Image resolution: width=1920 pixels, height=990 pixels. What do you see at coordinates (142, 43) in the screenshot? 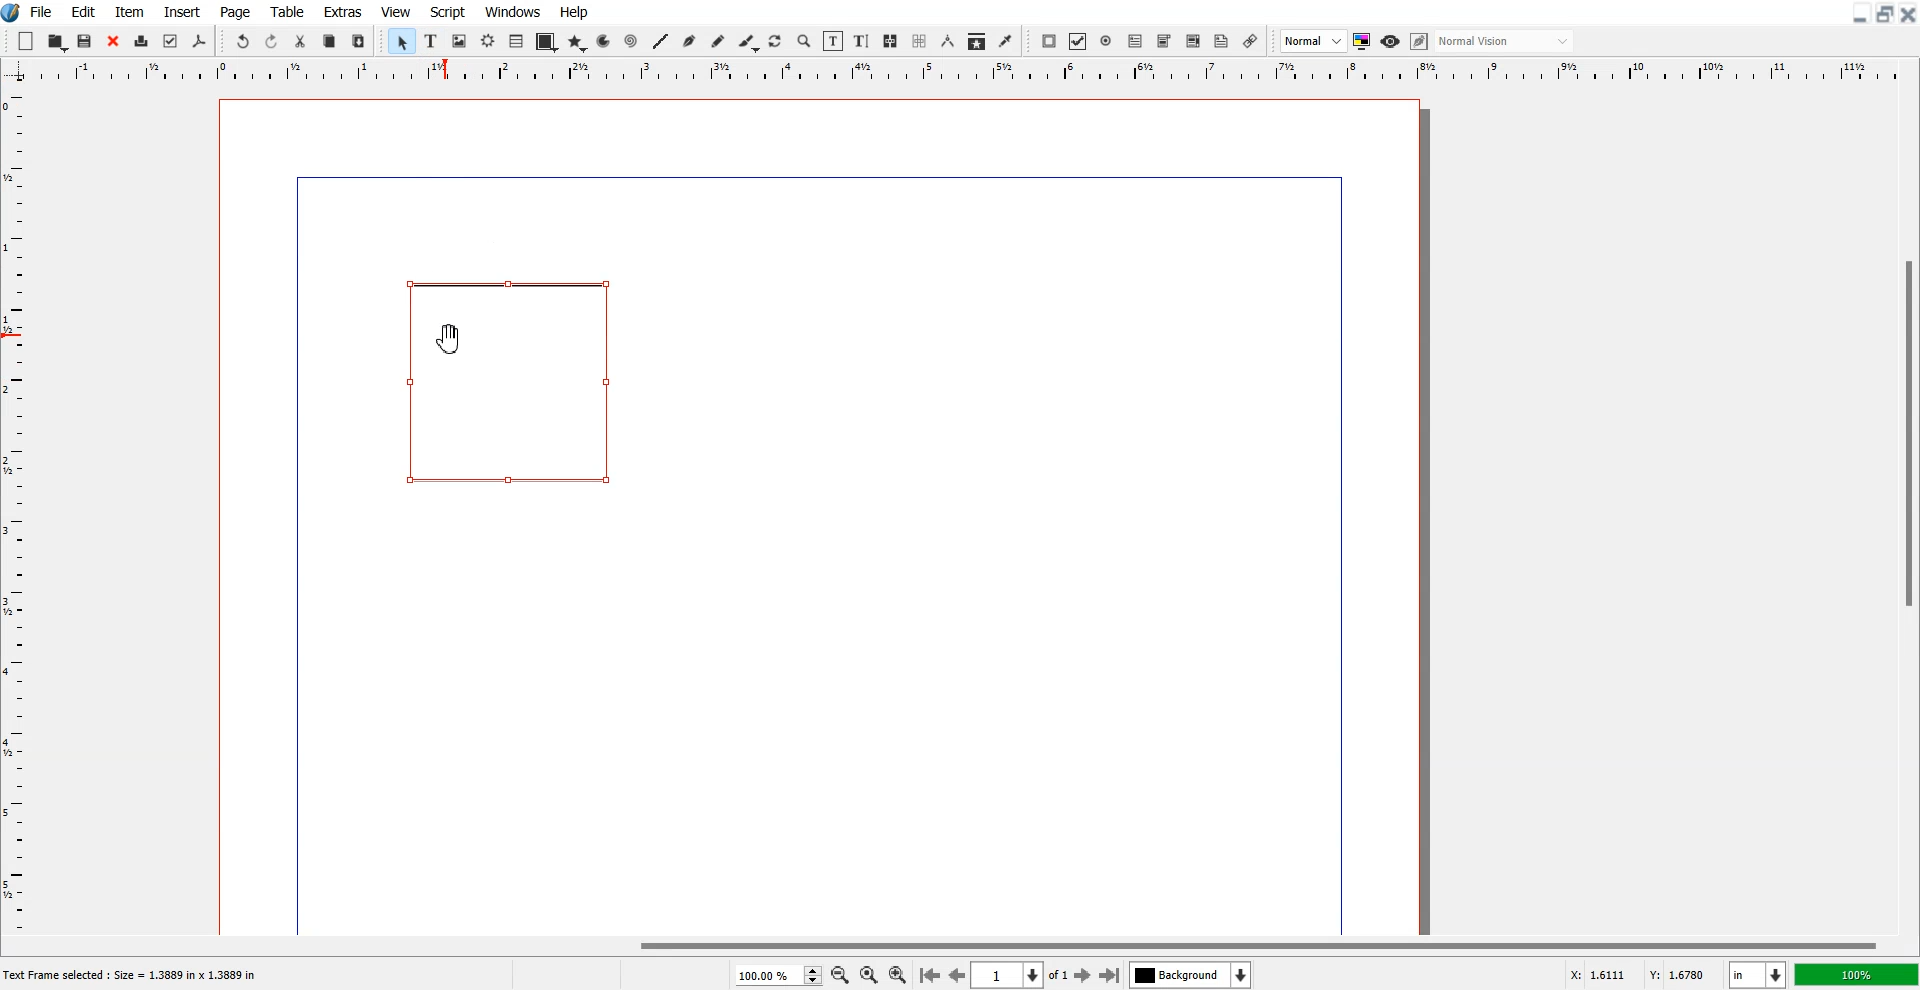
I see `Print` at bounding box center [142, 43].